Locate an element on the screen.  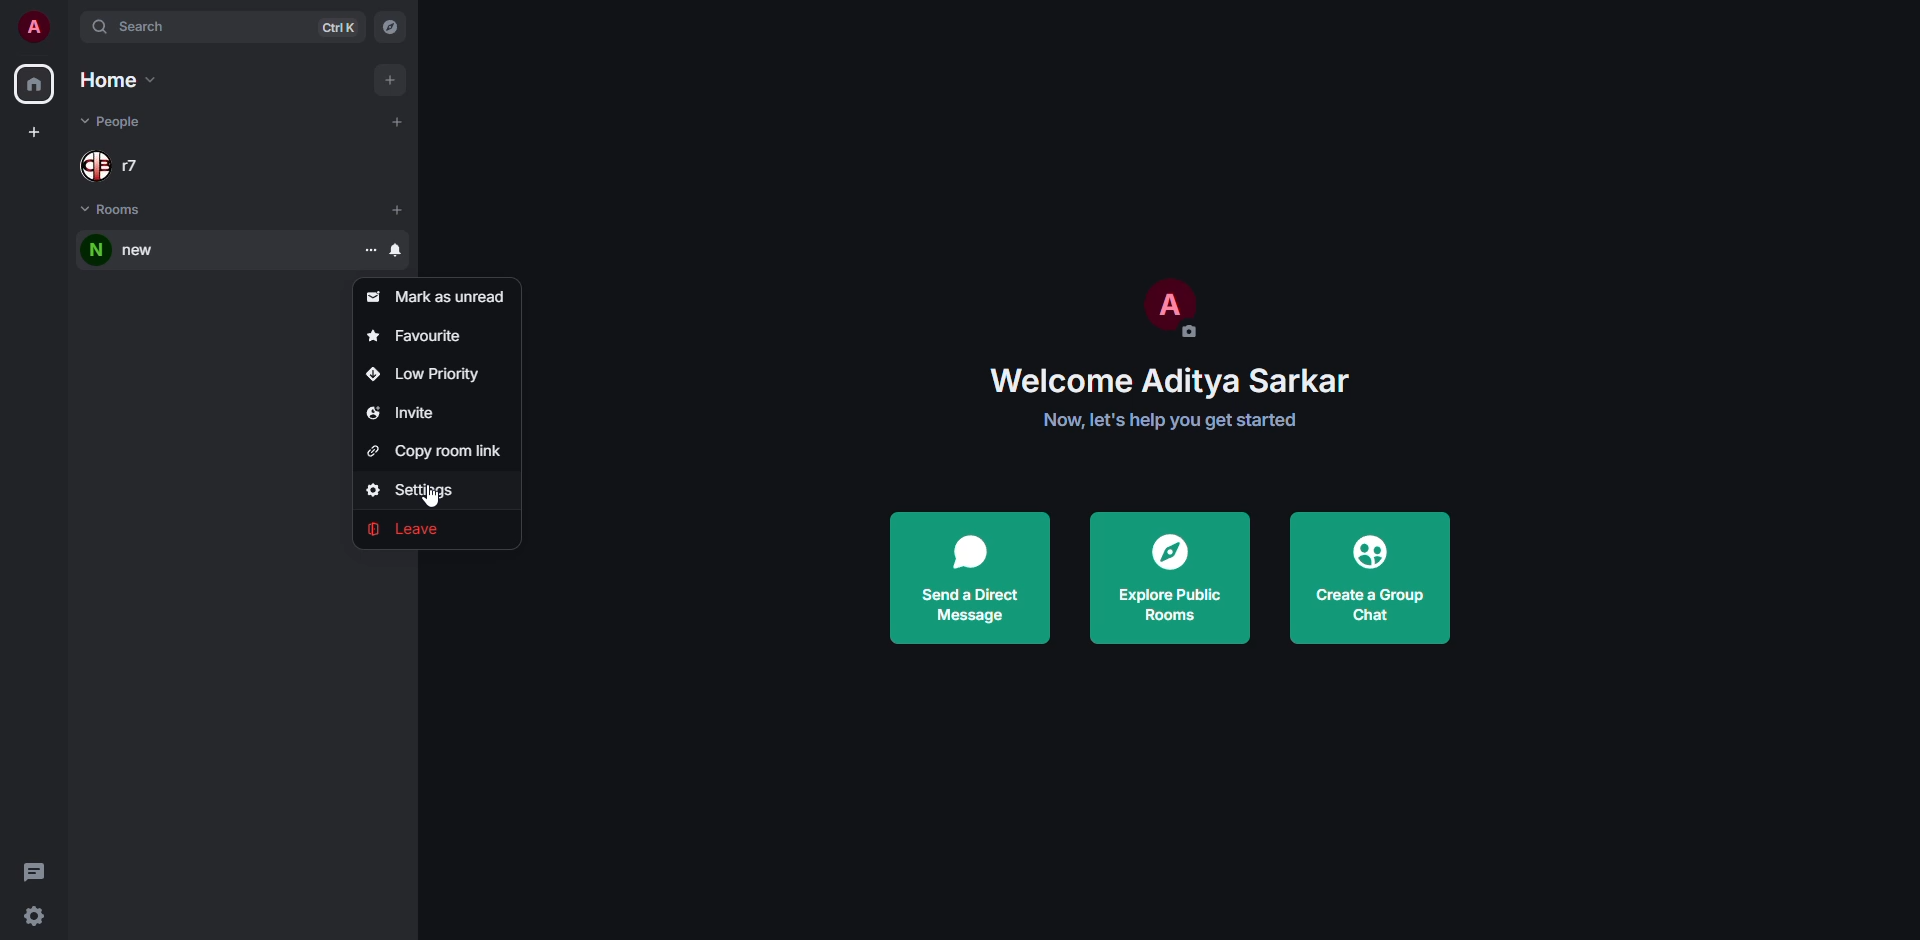
invite is located at coordinates (404, 414).